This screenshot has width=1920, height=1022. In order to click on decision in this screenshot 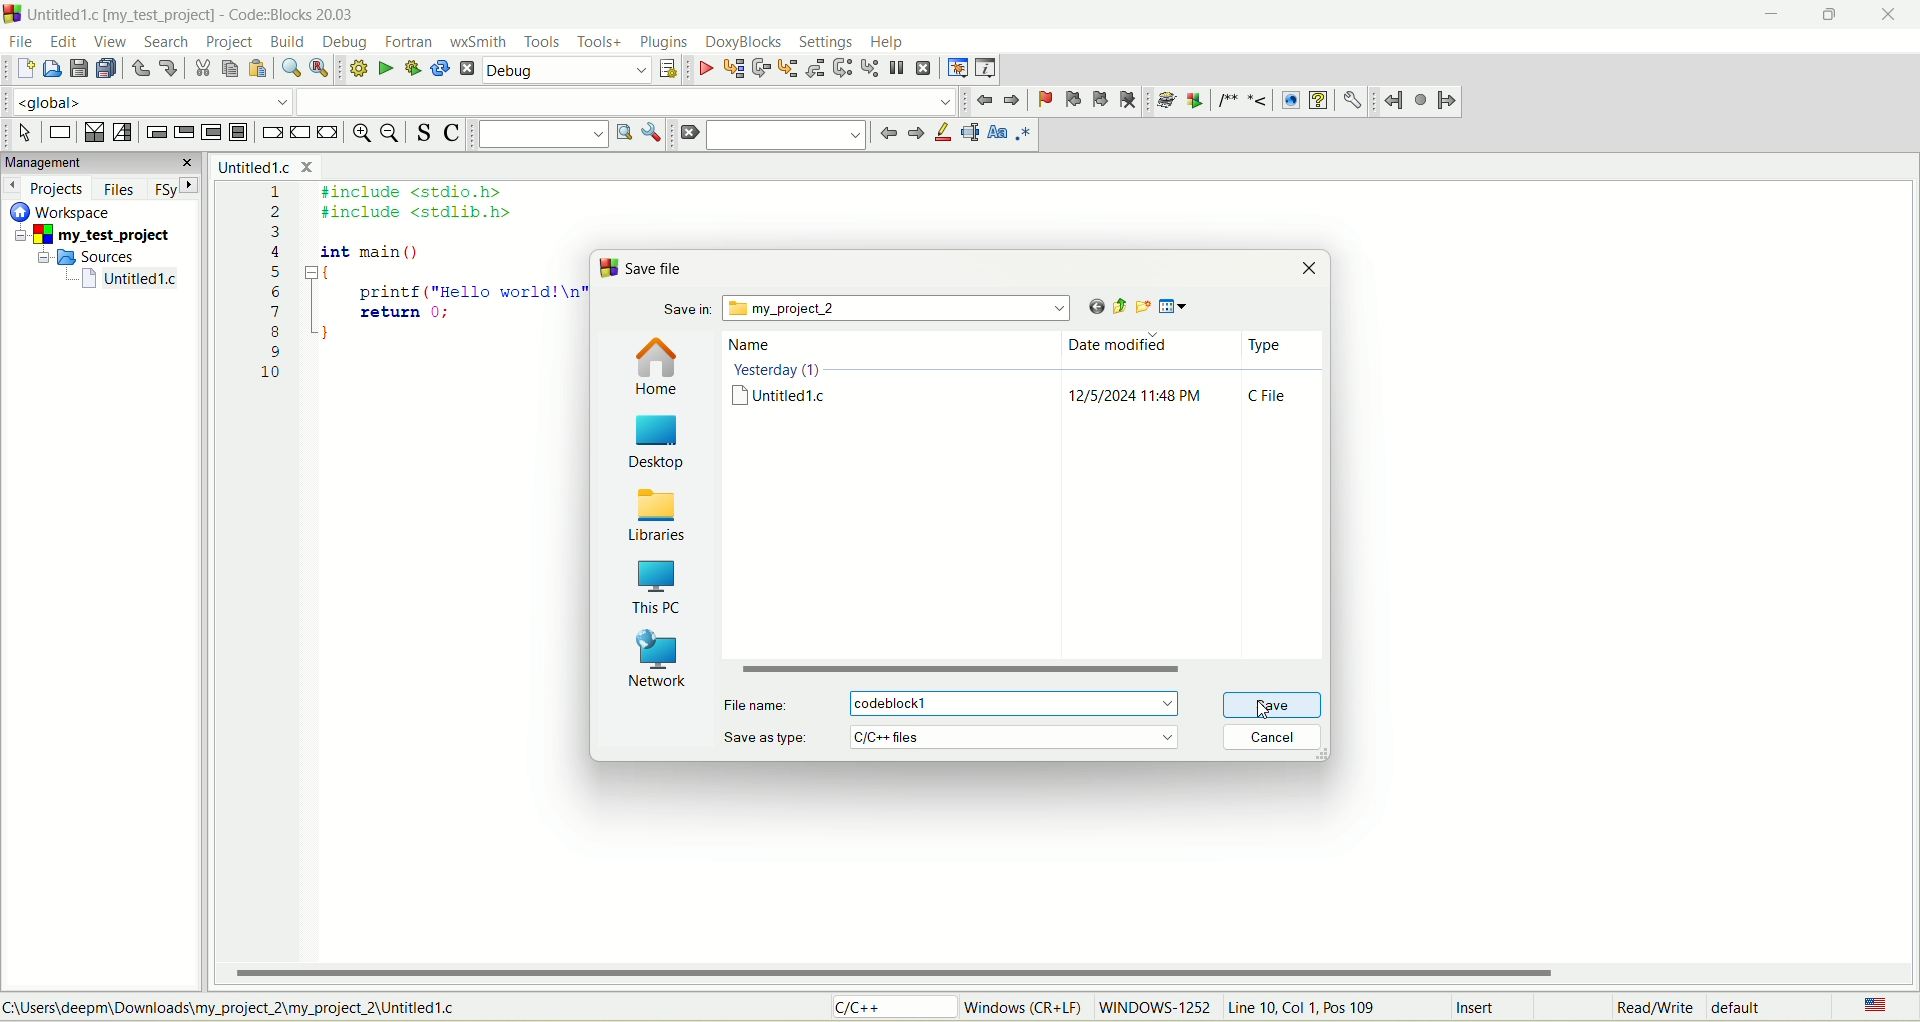, I will do `click(93, 133)`.